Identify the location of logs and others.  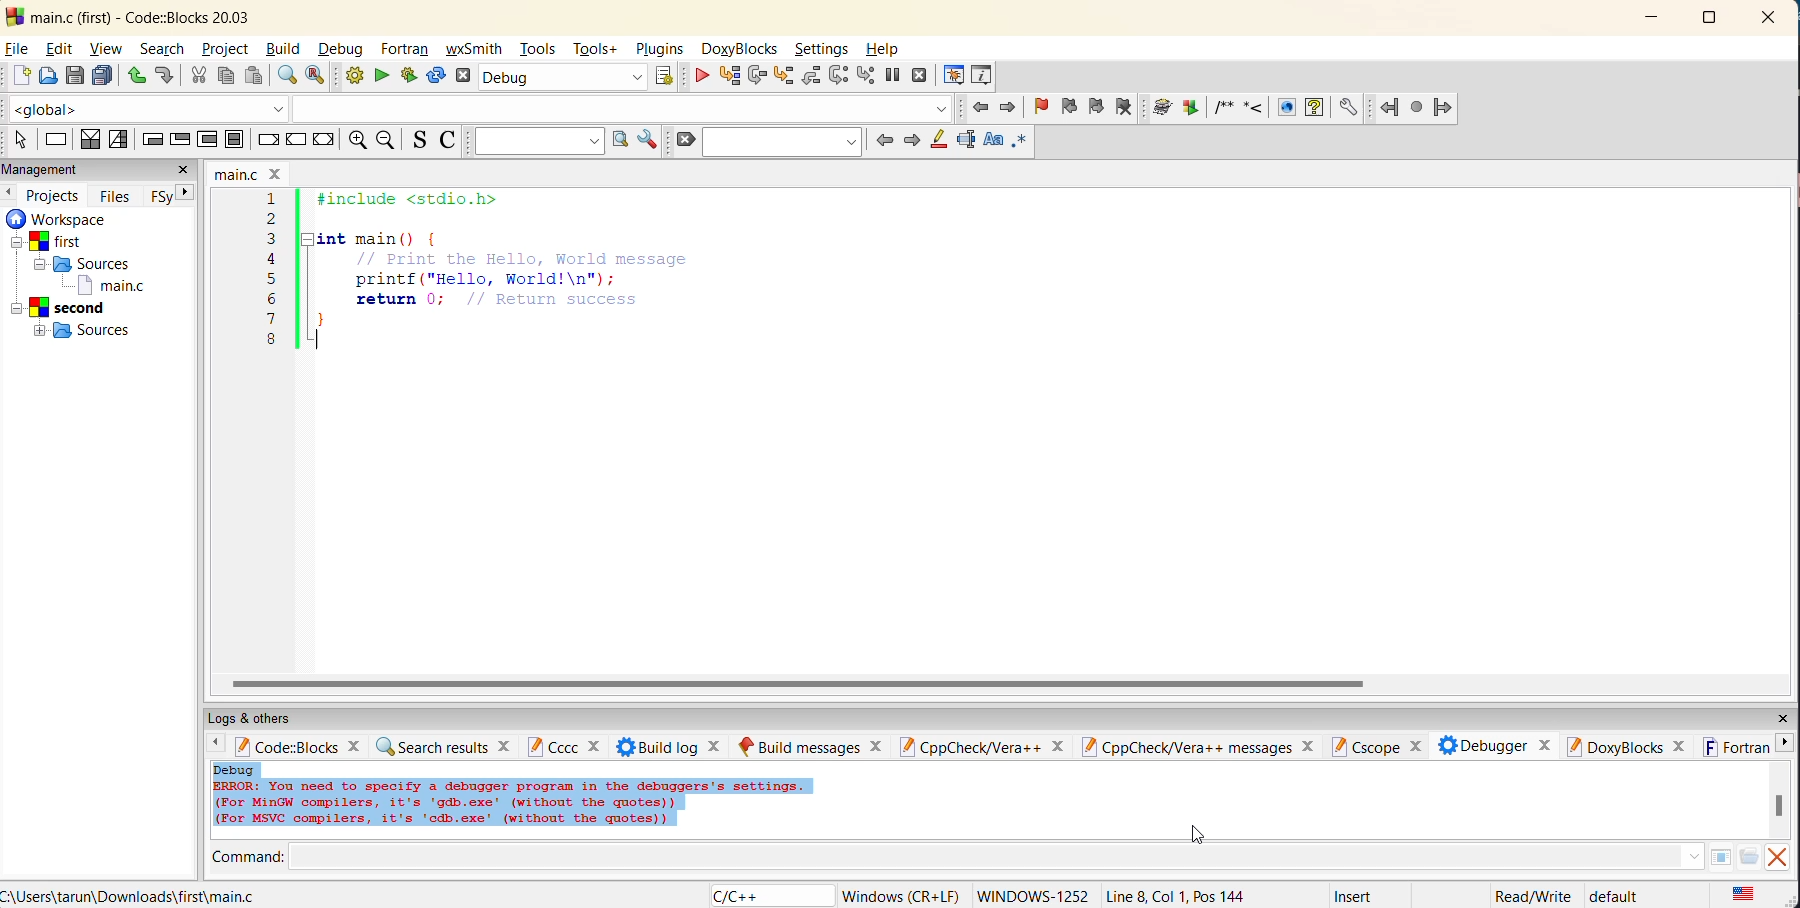
(266, 718).